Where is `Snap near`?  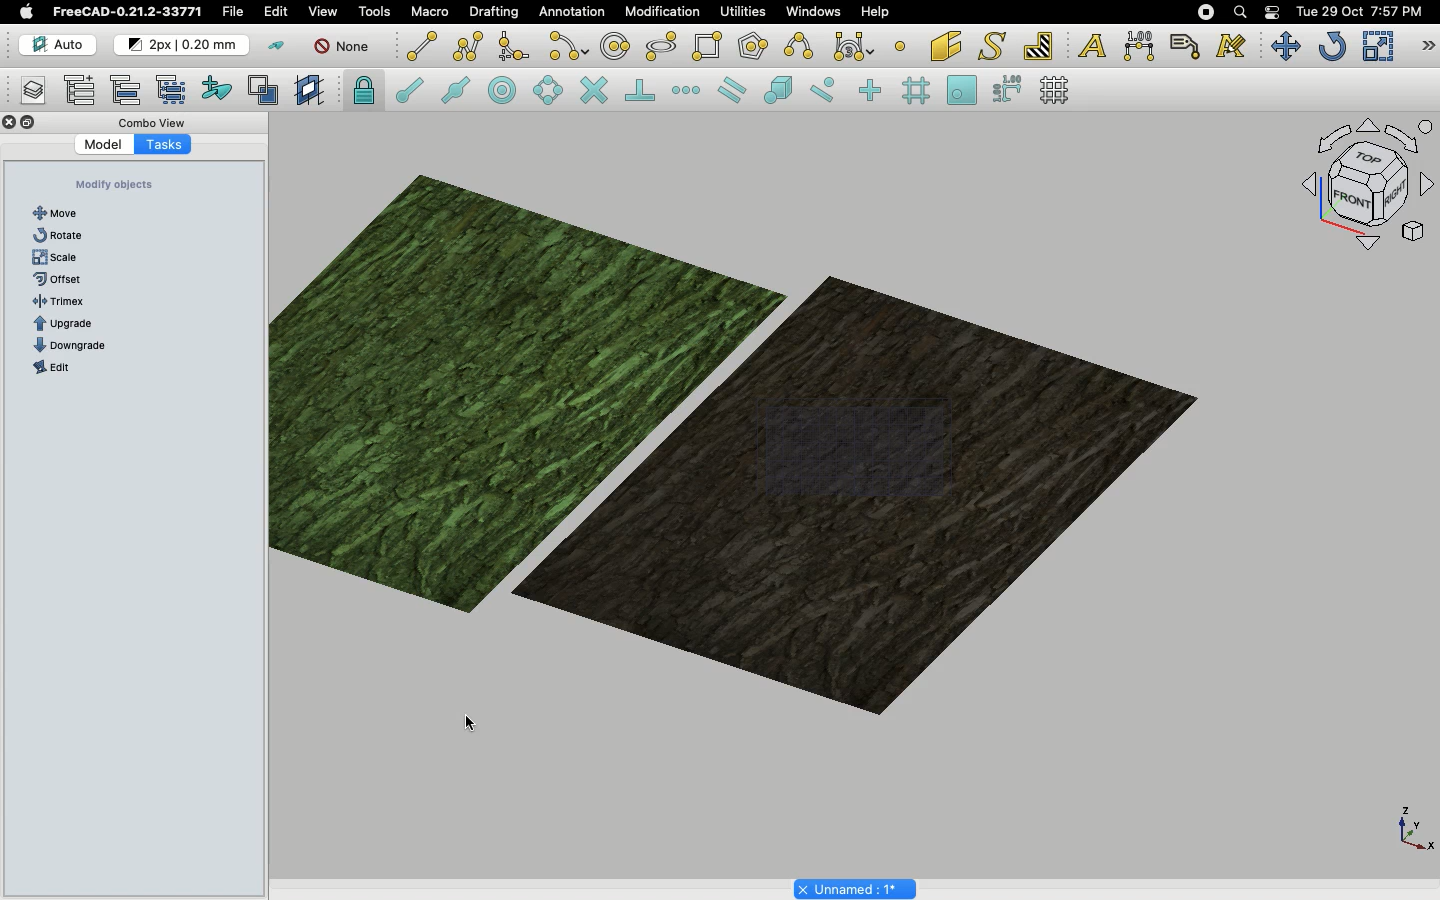 Snap near is located at coordinates (828, 90).